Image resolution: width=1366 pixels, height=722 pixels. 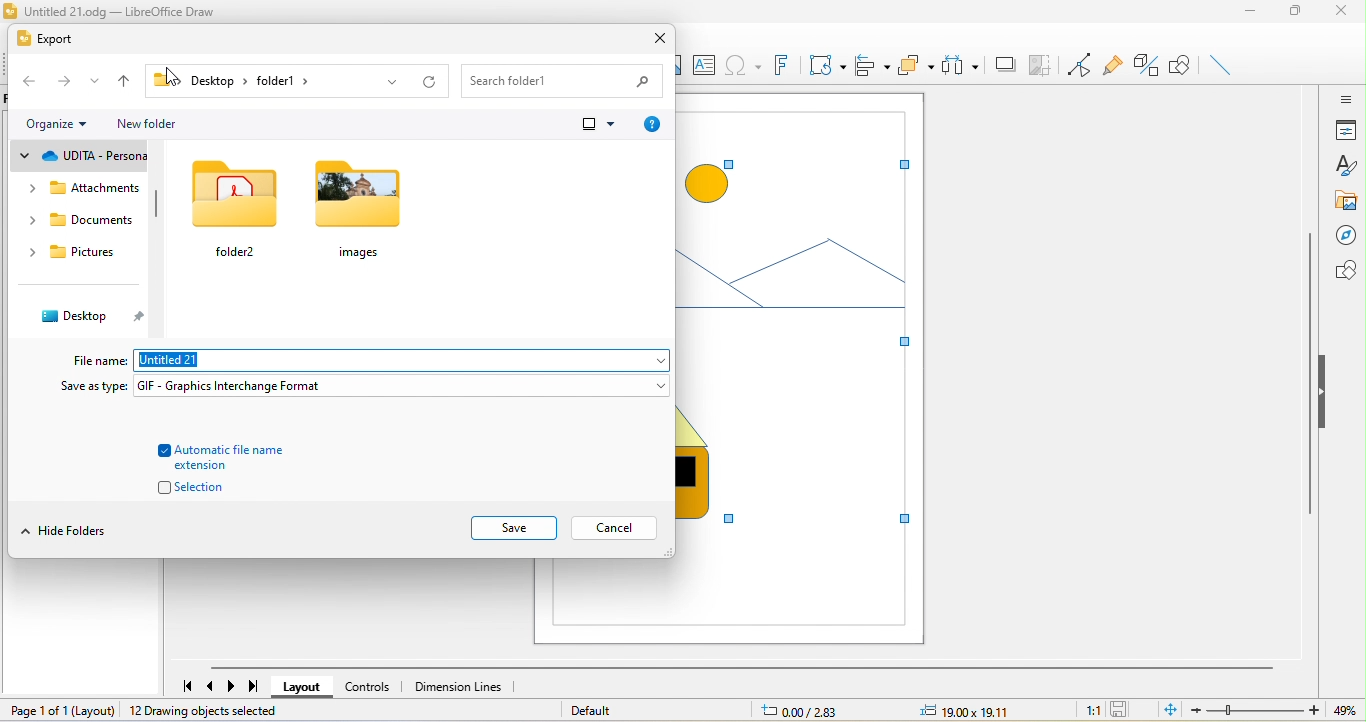 I want to click on dimension lines, so click(x=459, y=686).